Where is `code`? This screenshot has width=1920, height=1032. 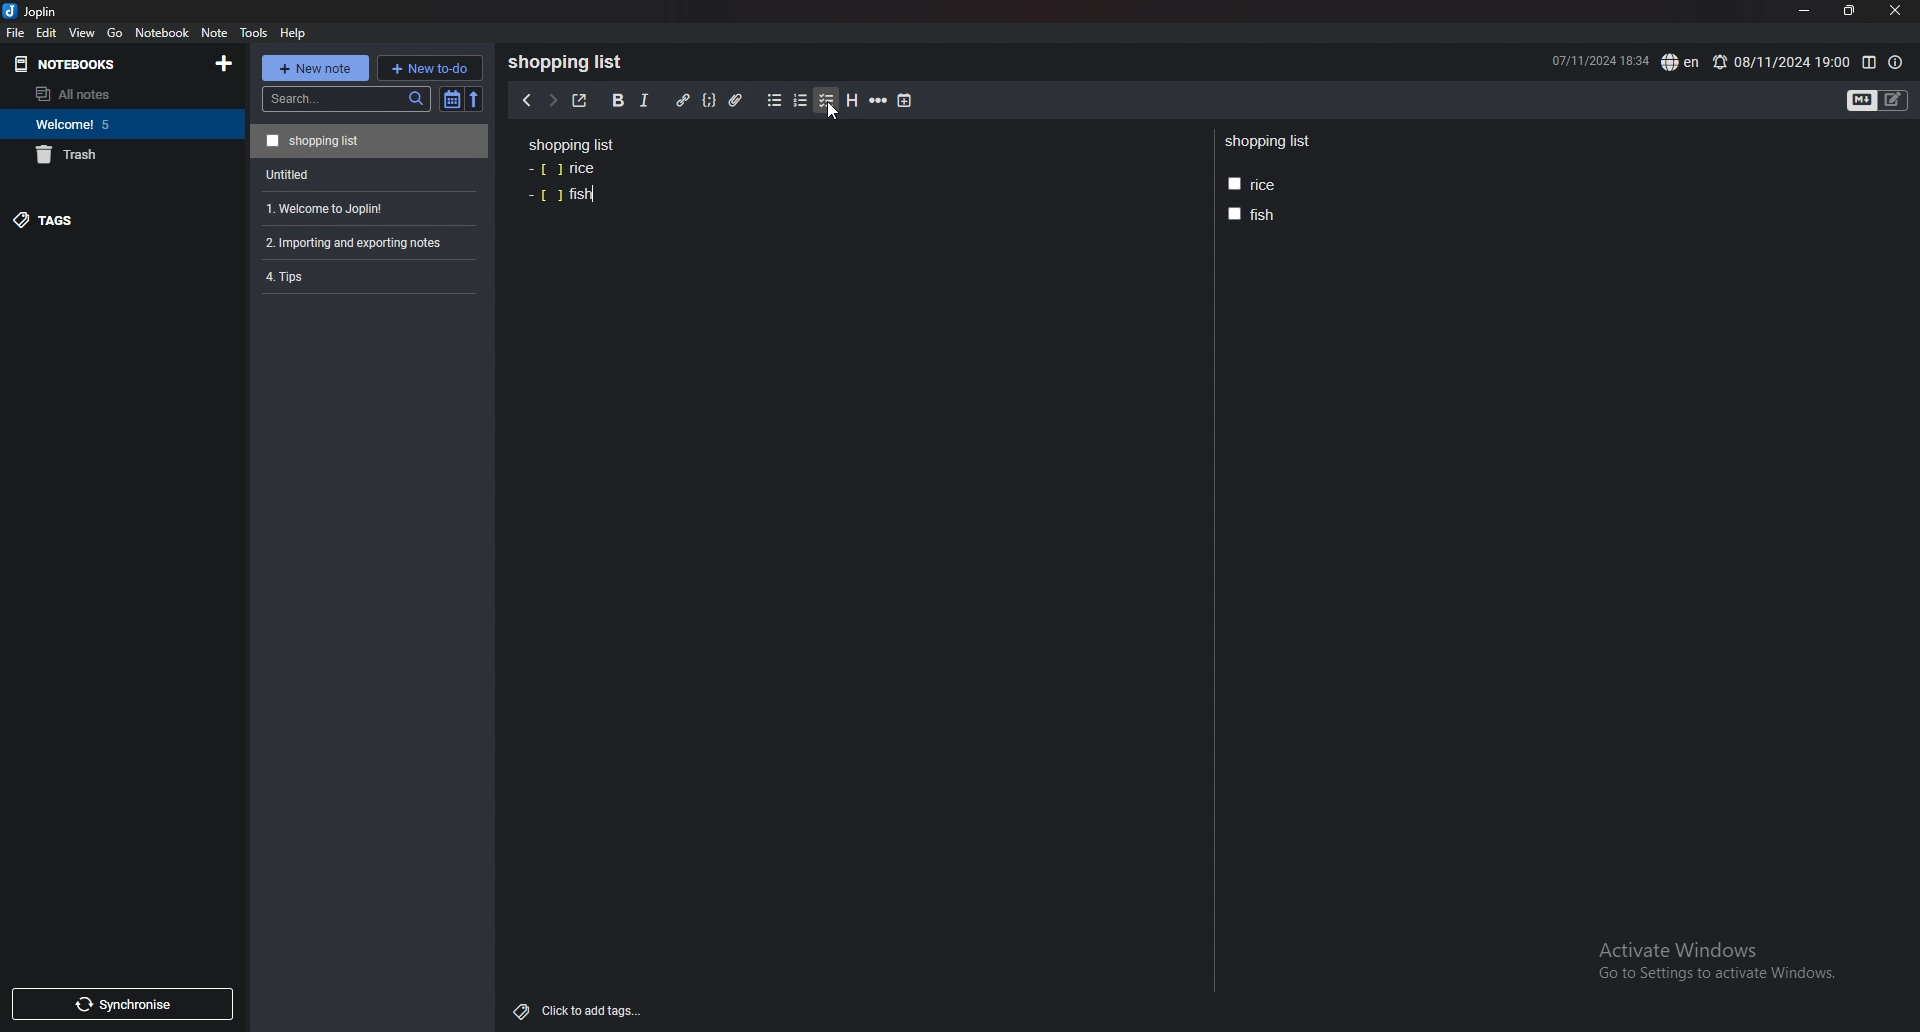 code is located at coordinates (709, 101).